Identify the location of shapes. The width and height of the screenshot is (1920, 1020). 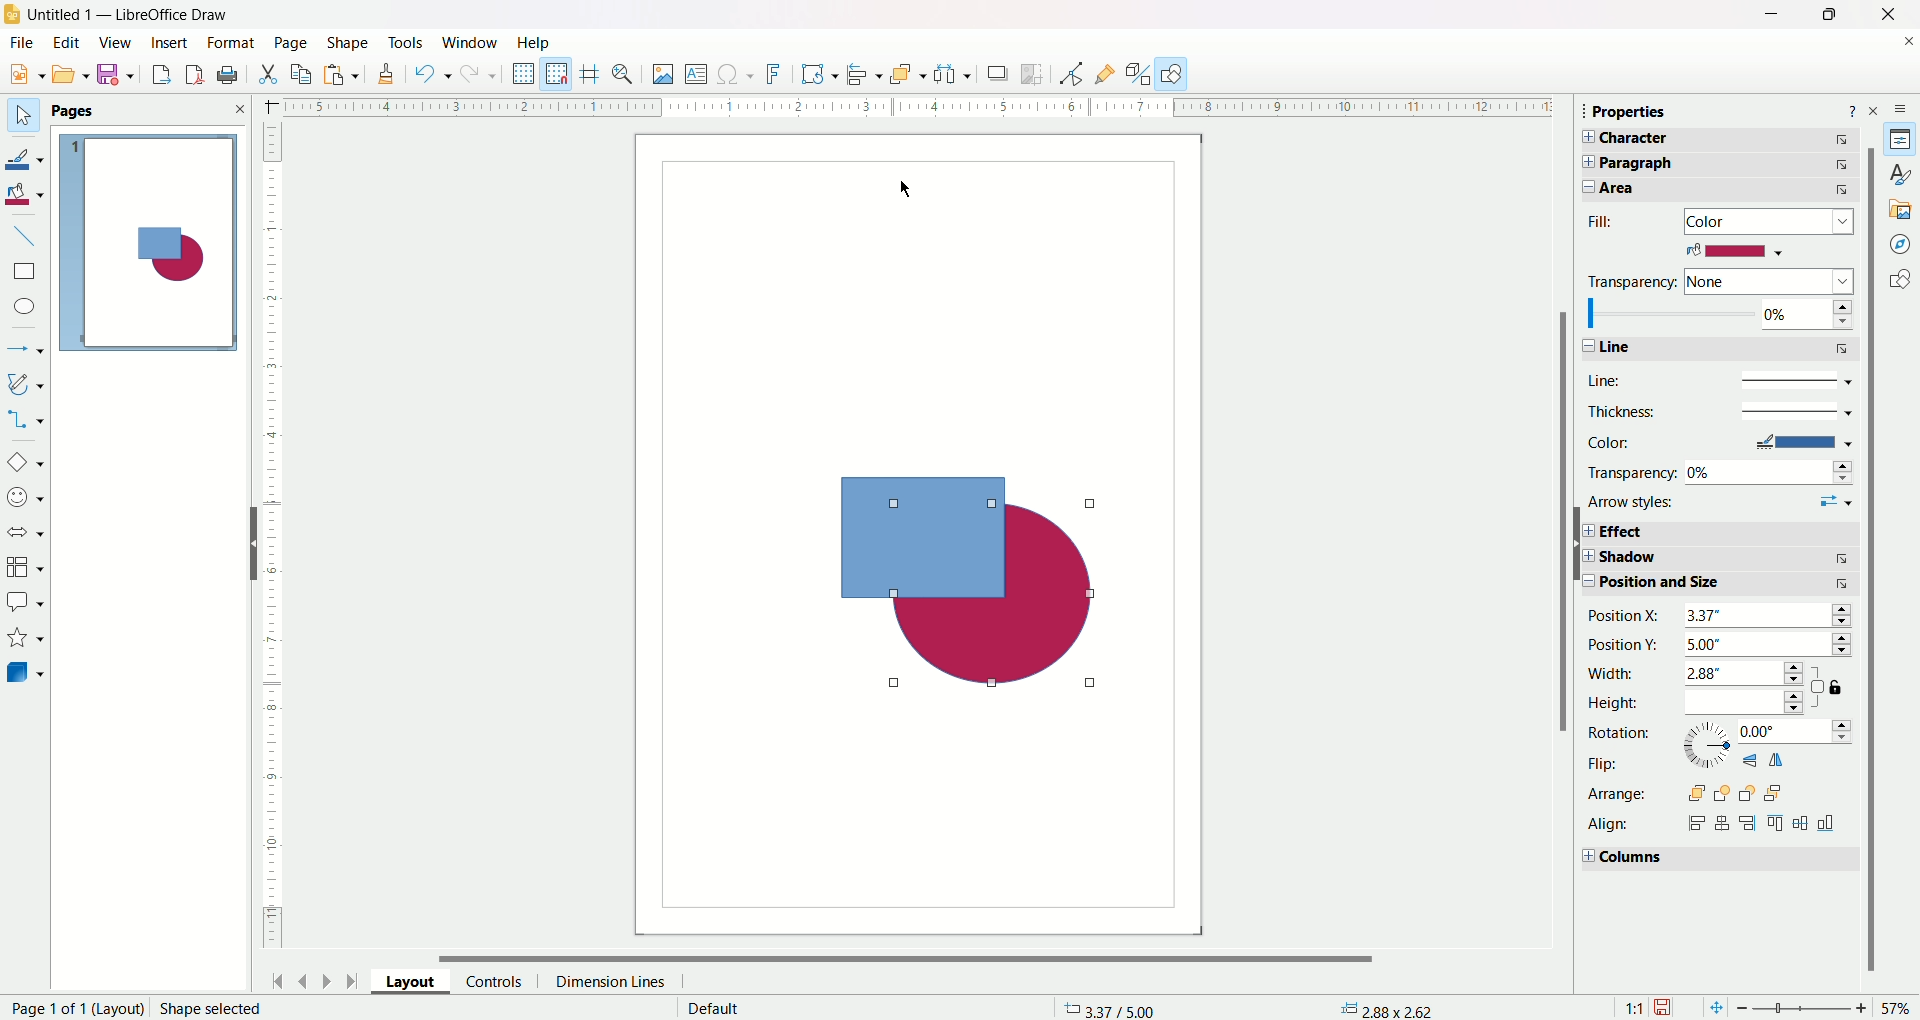
(982, 578).